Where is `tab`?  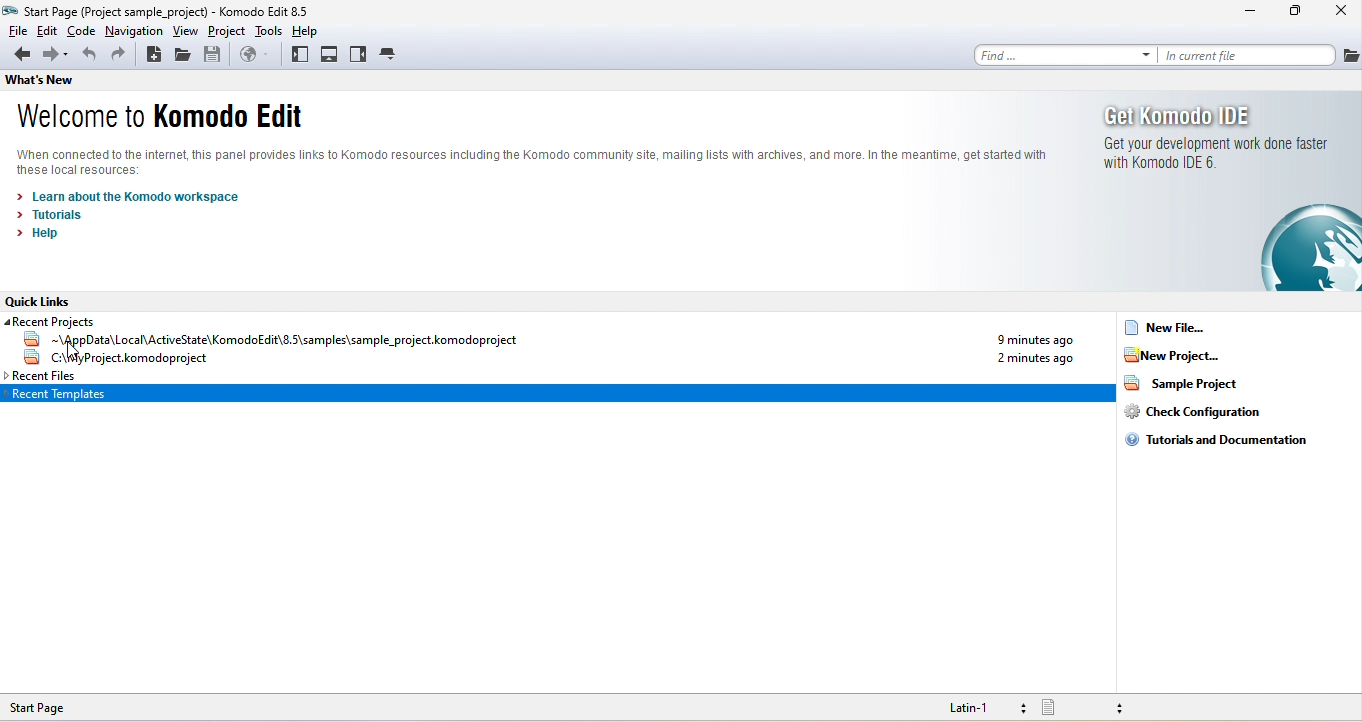 tab is located at coordinates (395, 54).